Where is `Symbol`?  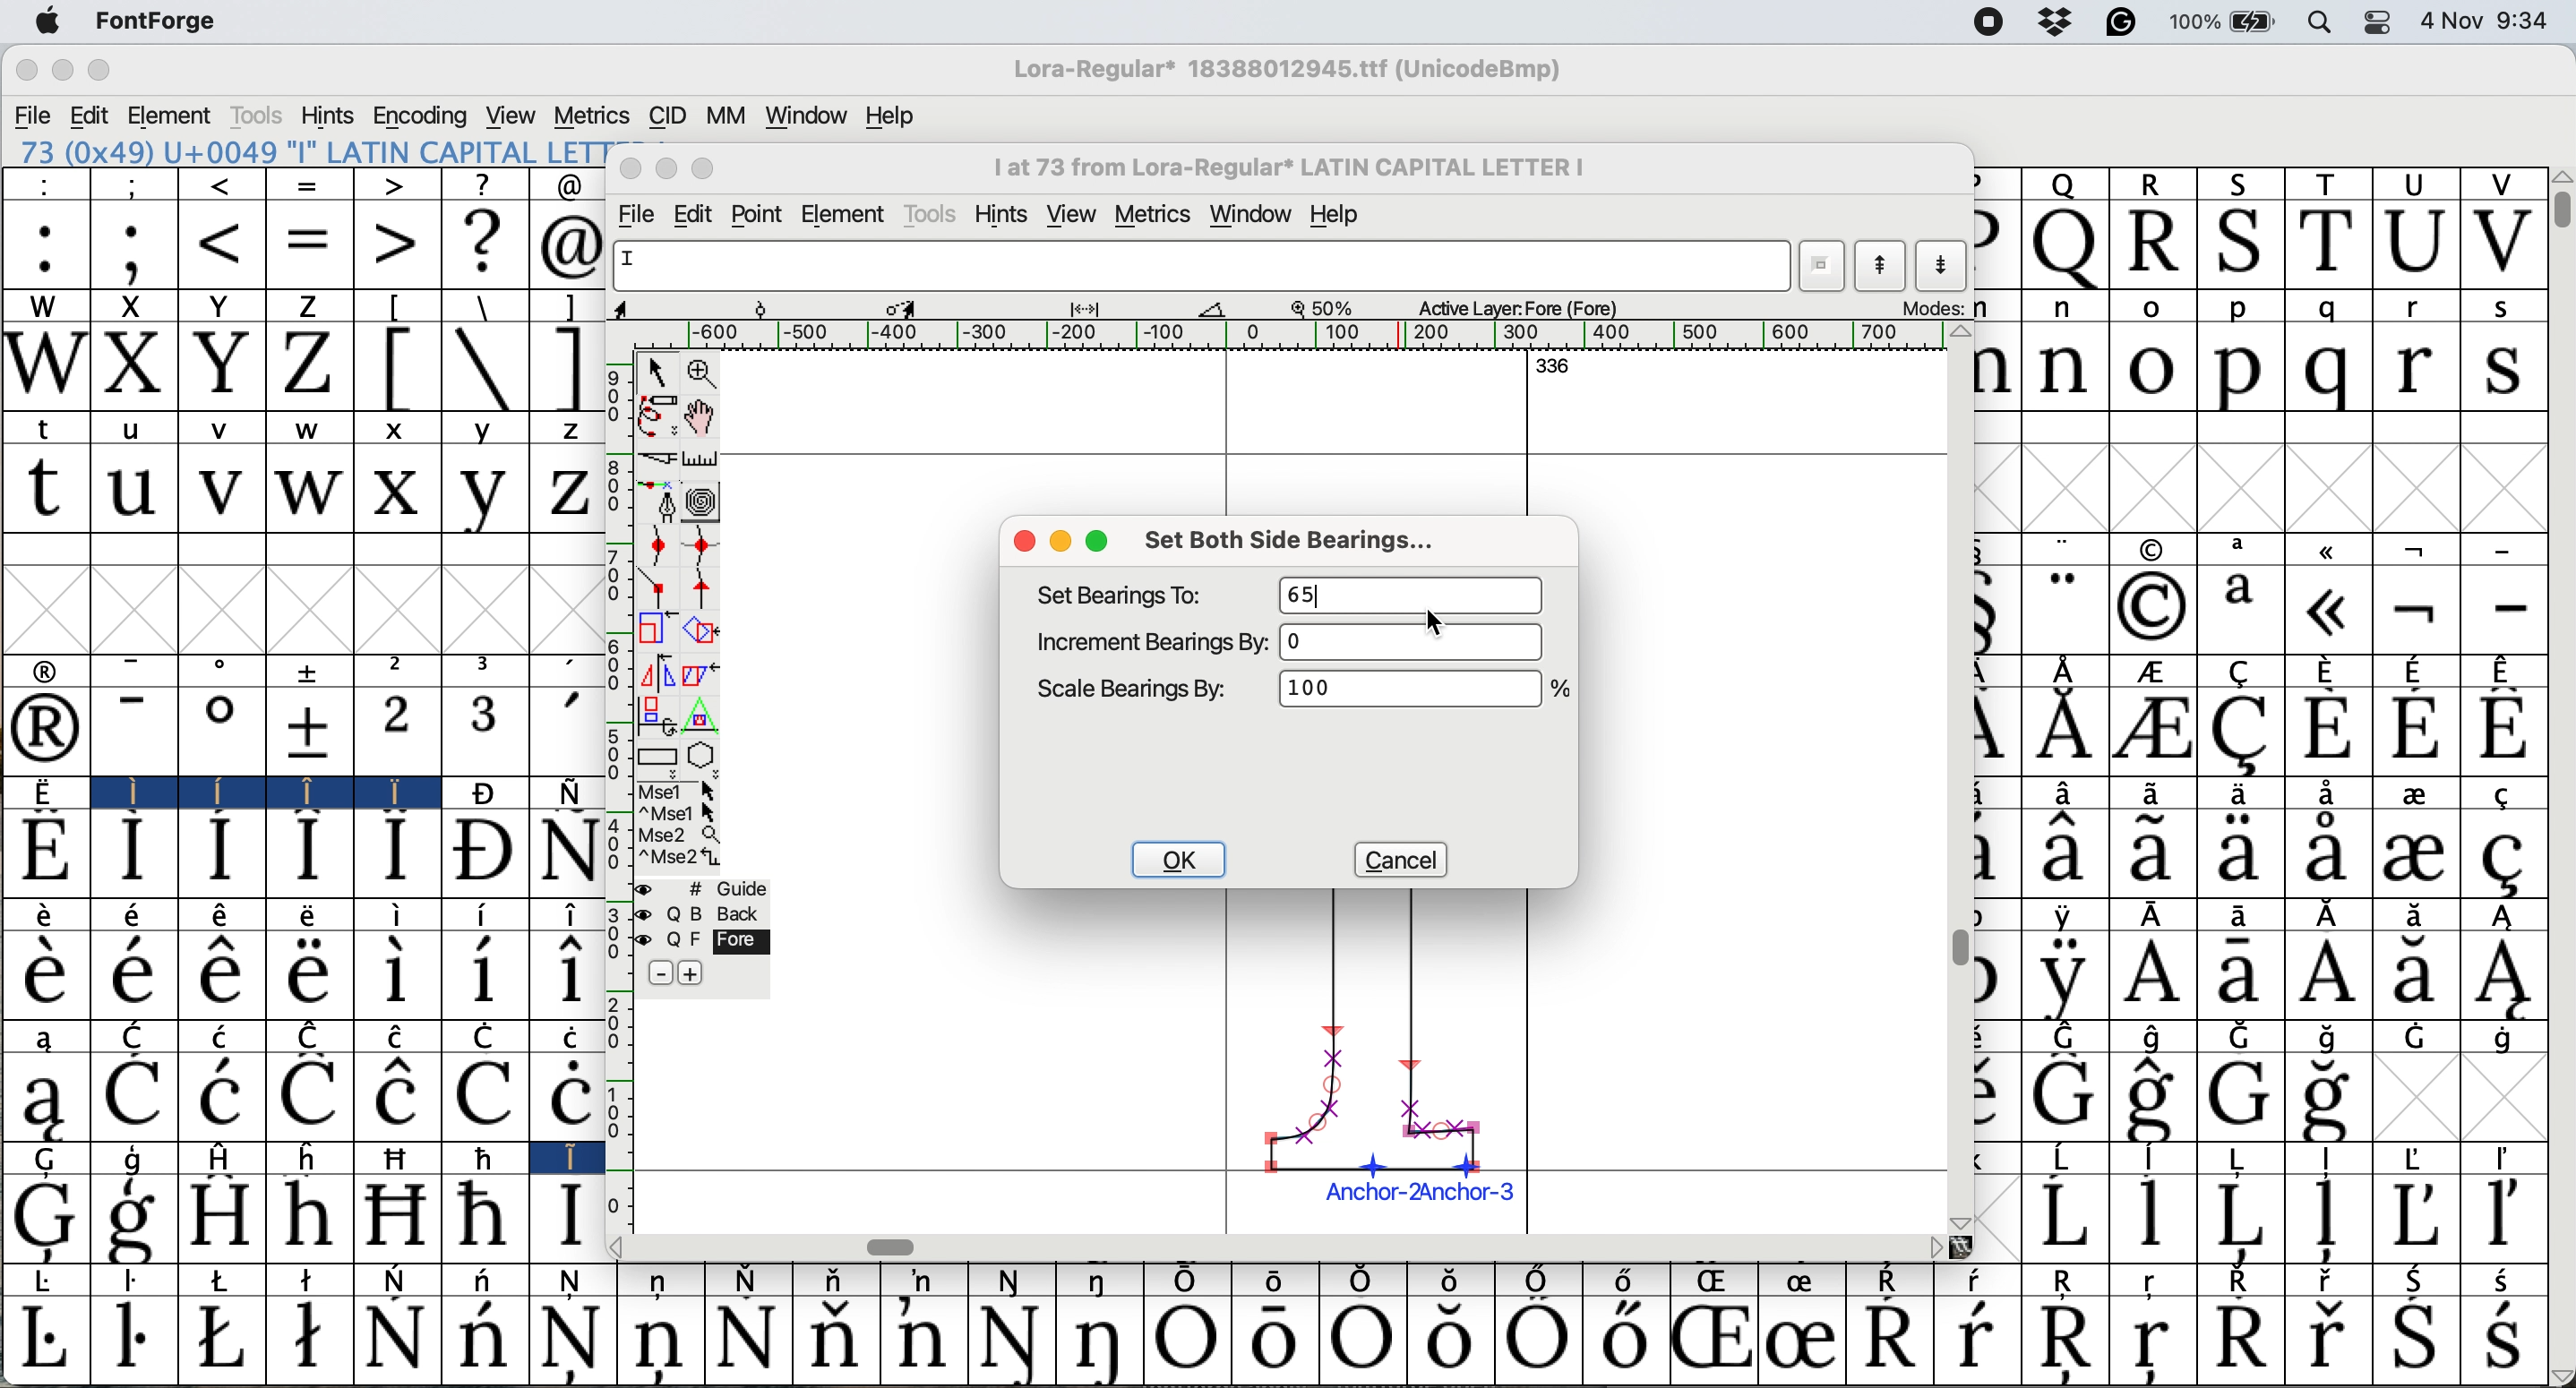 Symbol is located at coordinates (2324, 853).